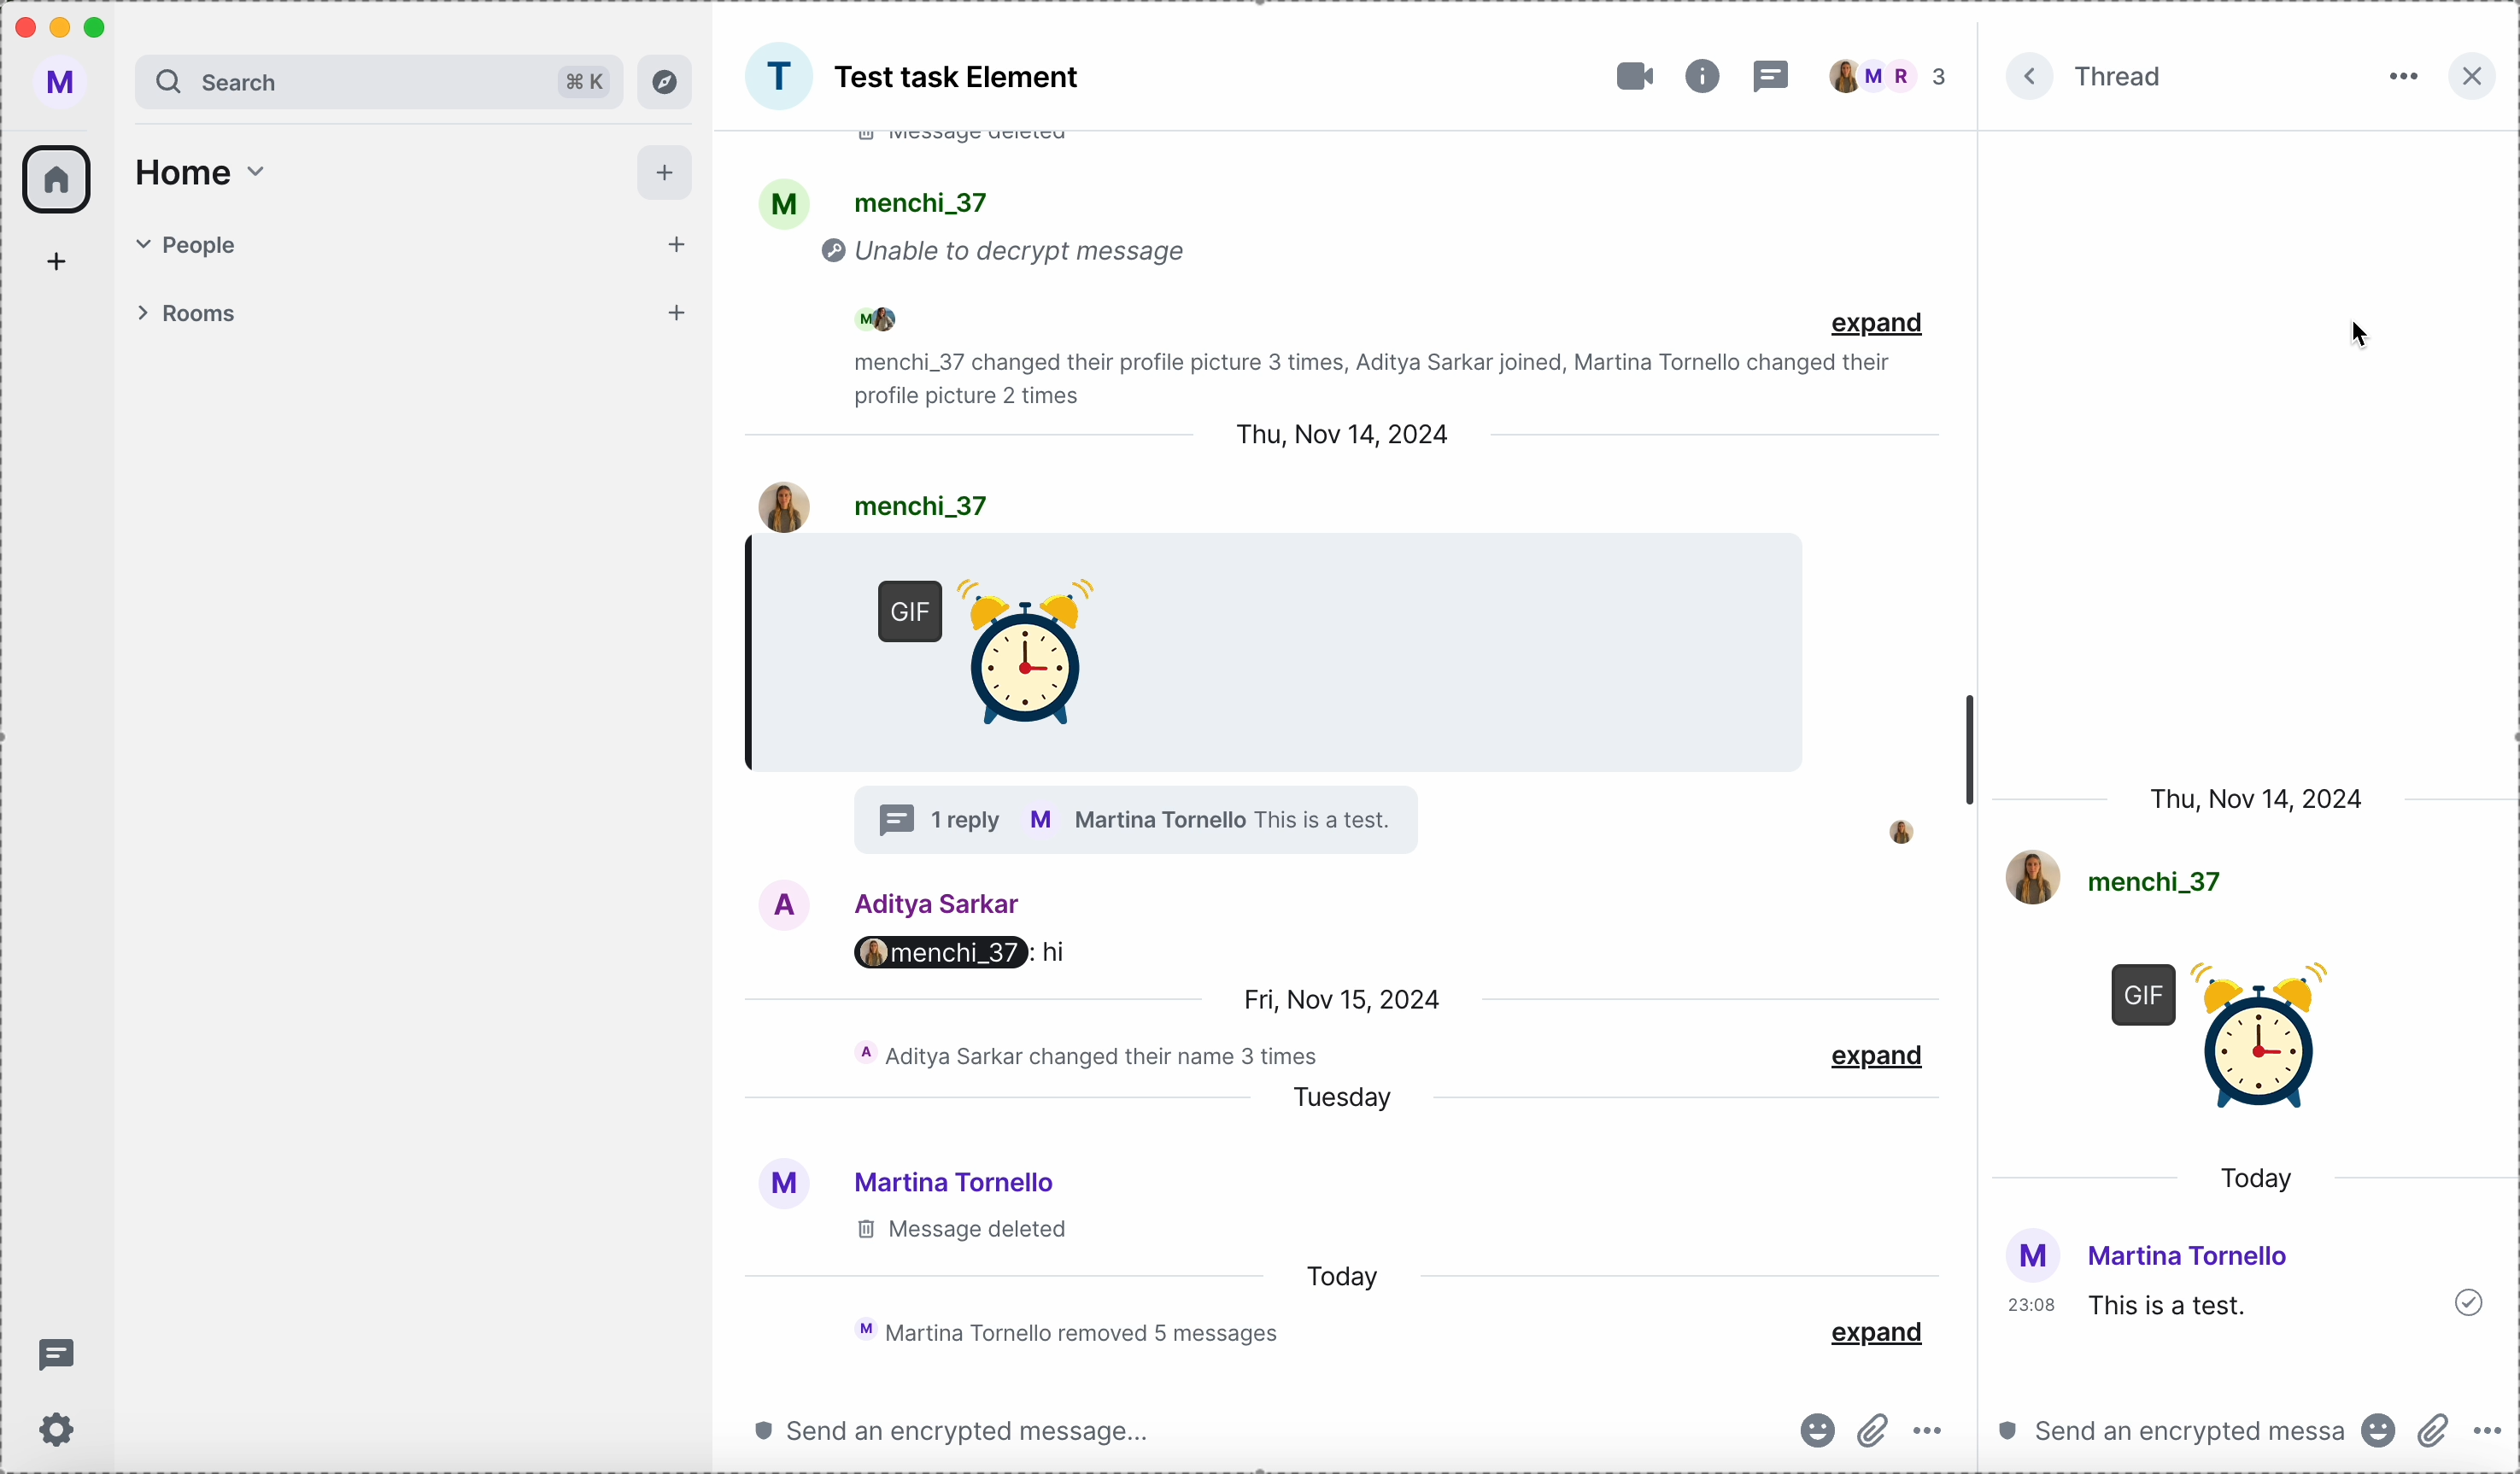 This screenshot has height=1474, width=2520. Describe the element at coordinates (2033, 79) in the screenshot. I see `expand` at that location.